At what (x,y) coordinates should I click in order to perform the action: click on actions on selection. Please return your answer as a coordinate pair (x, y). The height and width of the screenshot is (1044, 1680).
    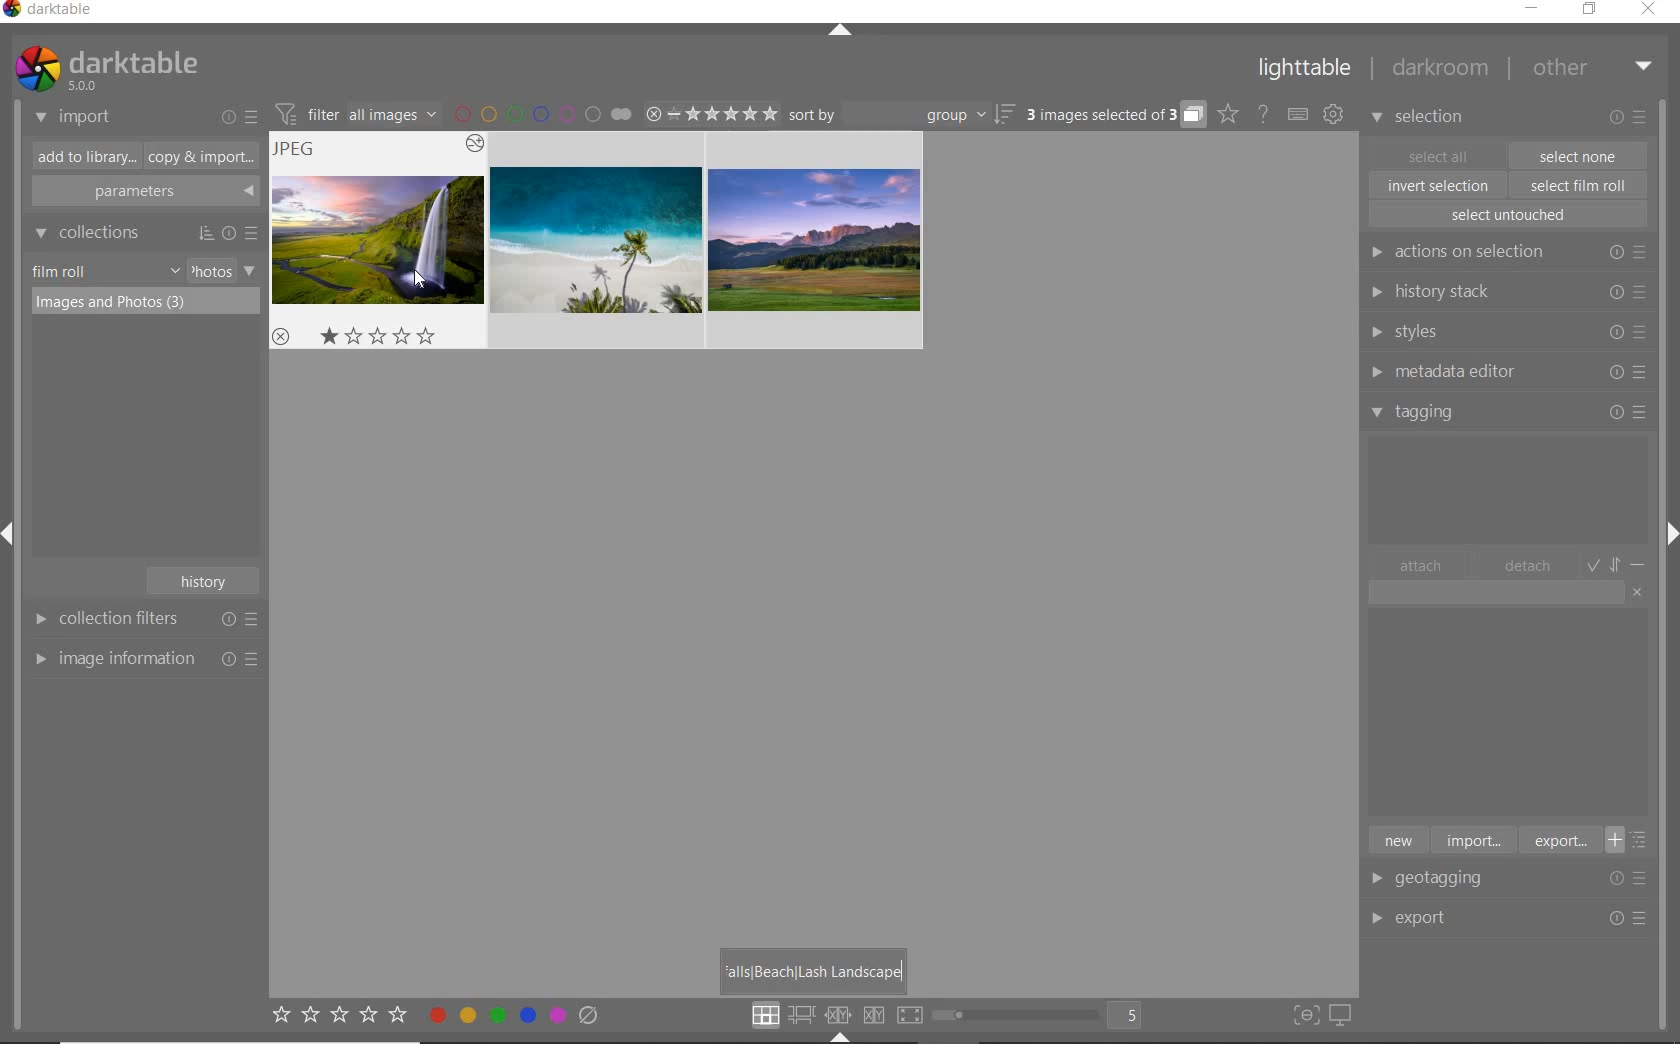
    Looking at the image, I should click on (1504, 252).